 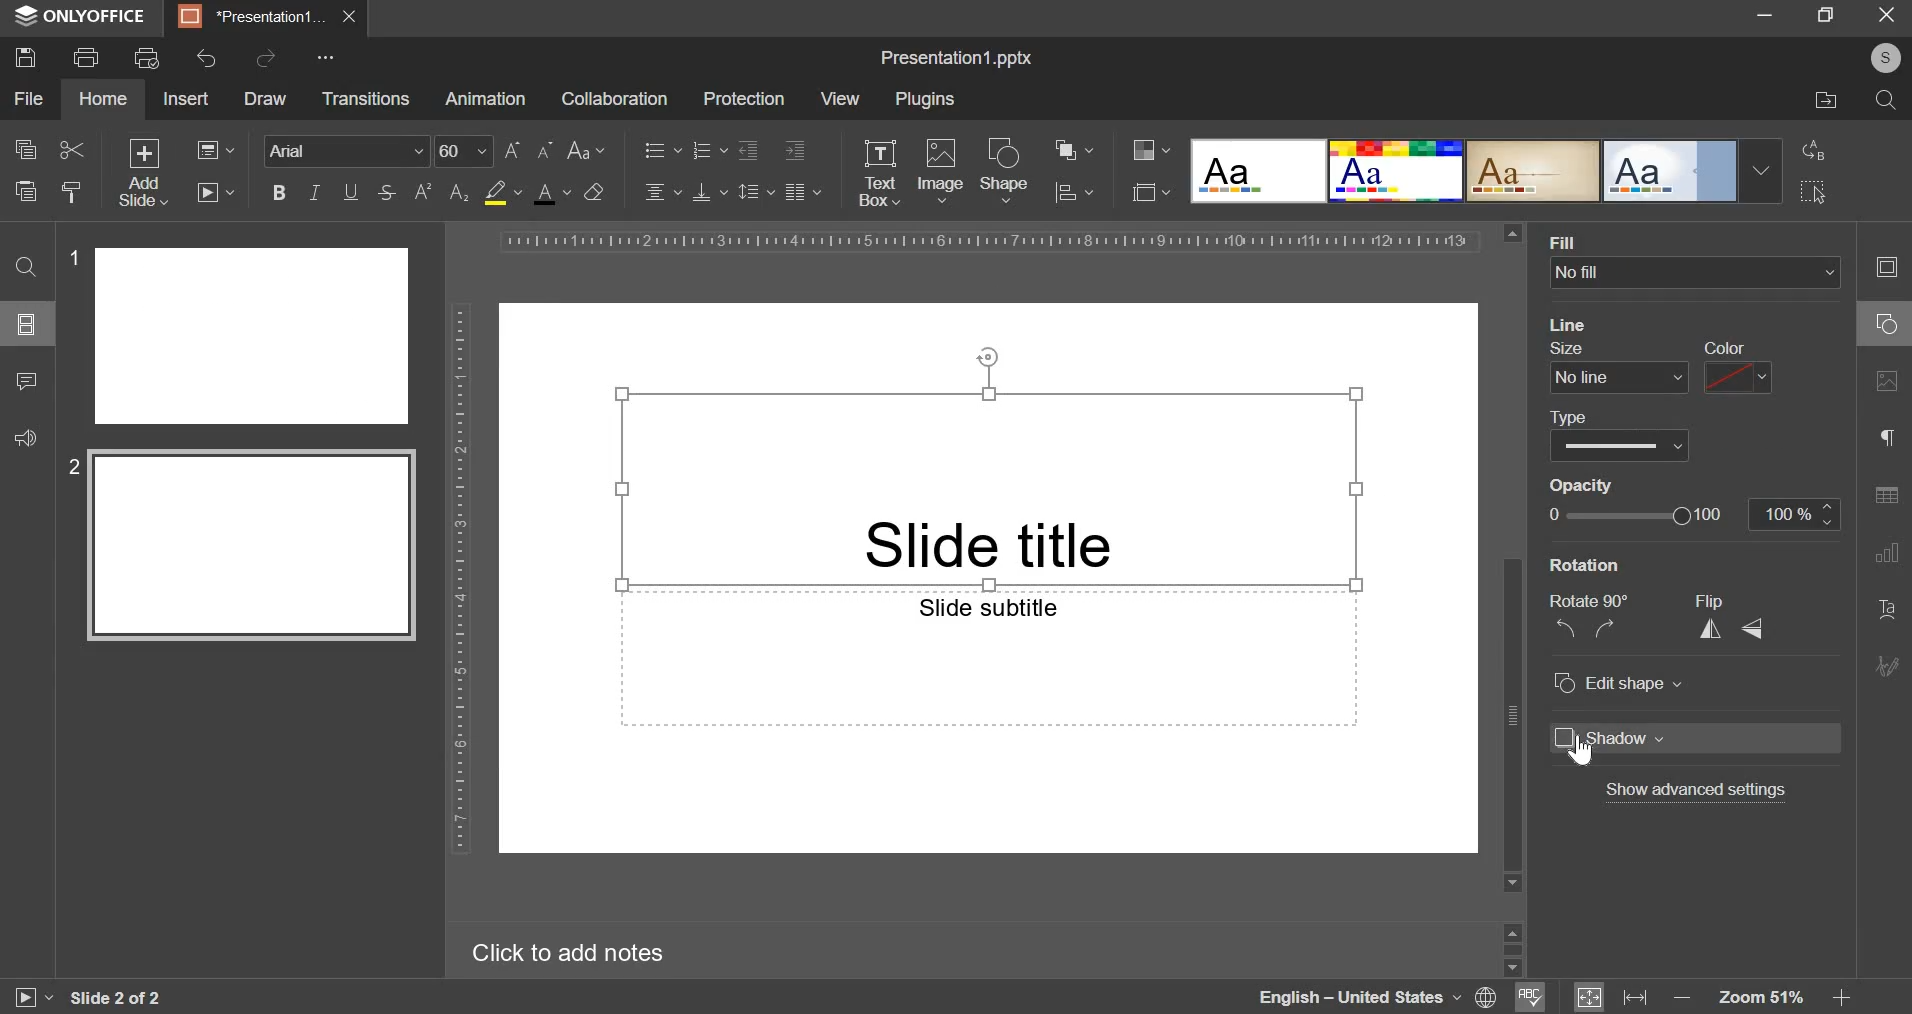 I want to click on configure quick access toolbar, so click(x=329, y=57).